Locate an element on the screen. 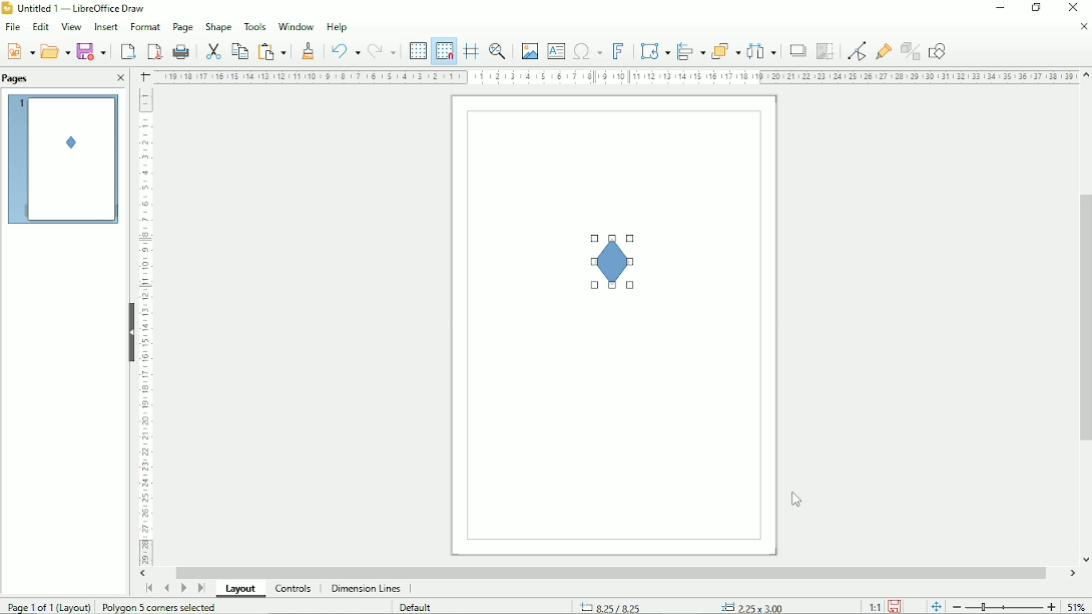  Horizontal scrollbar is located at coordinates (610, 572).